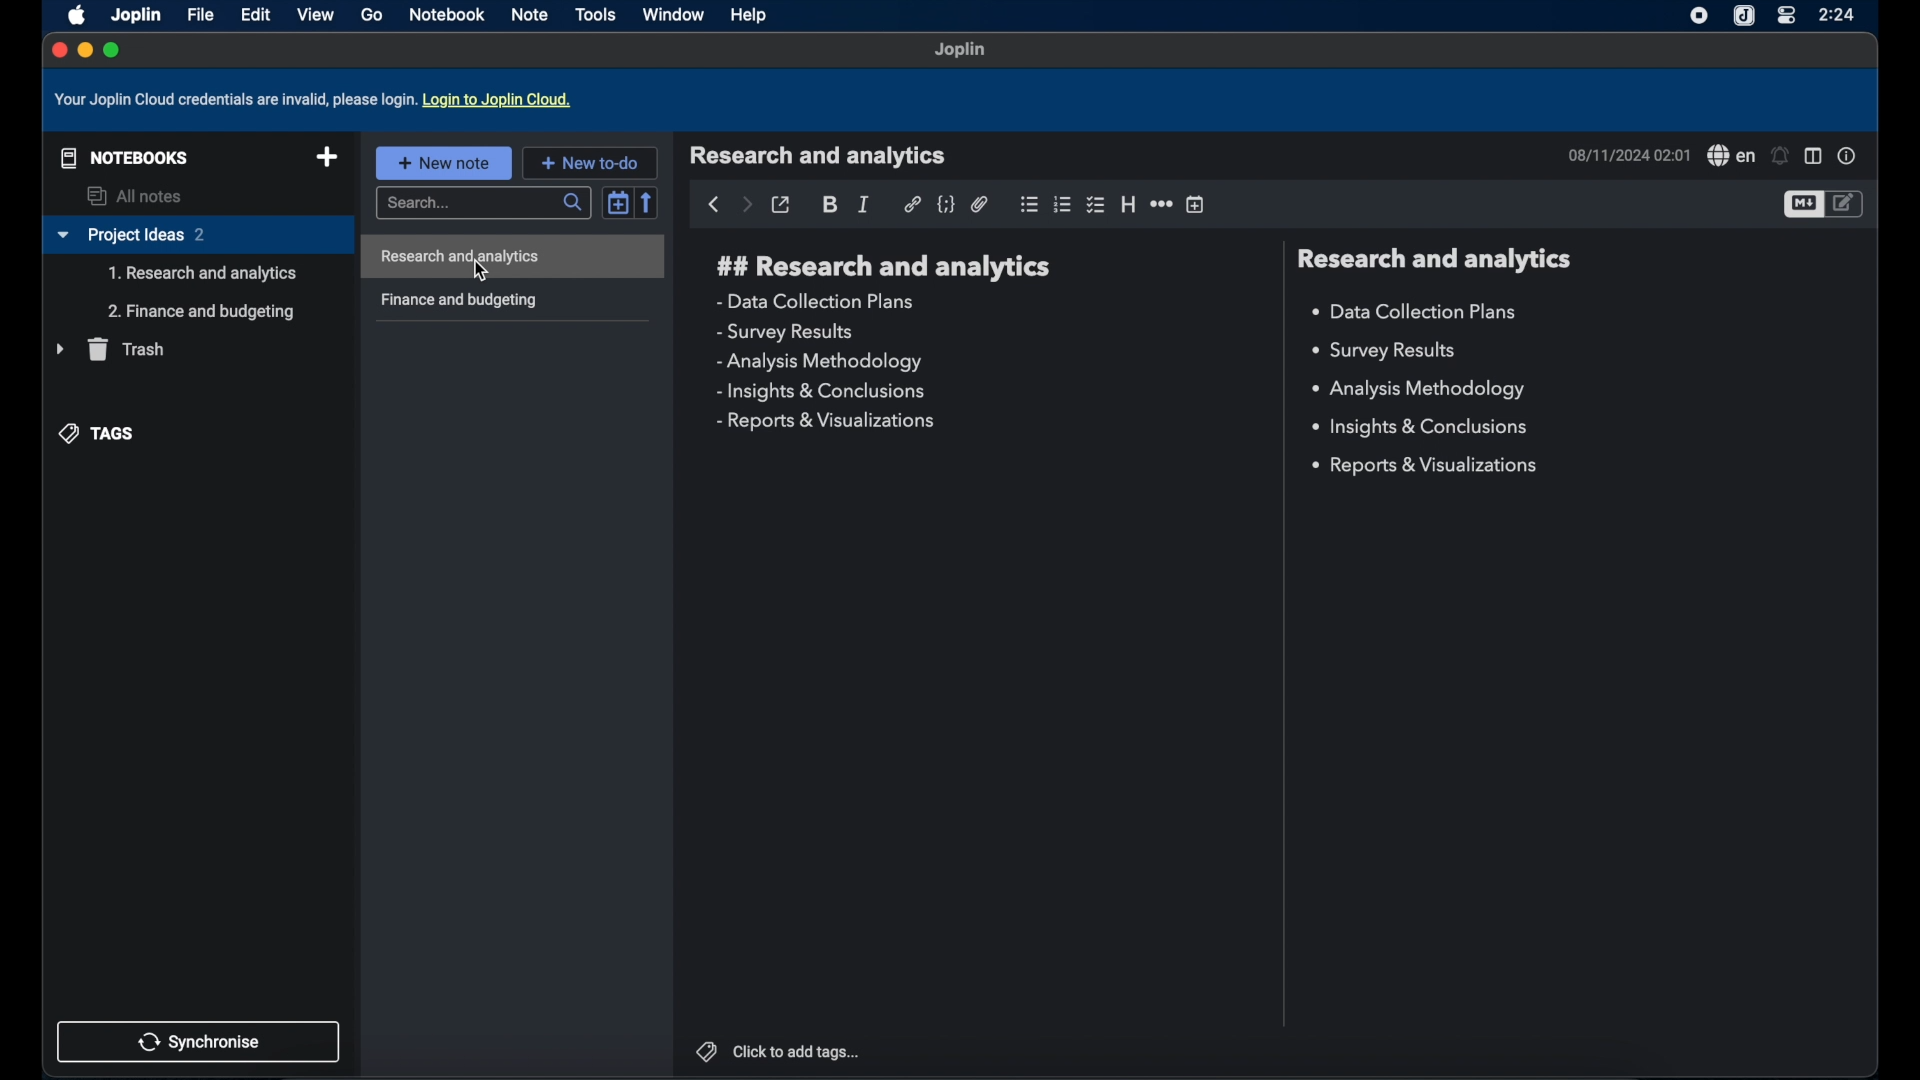 The height and width of the screenshot is (1080, 1920). Describe the element at coordinates (99, 432) in the screenshot. I see `tags` at that location.